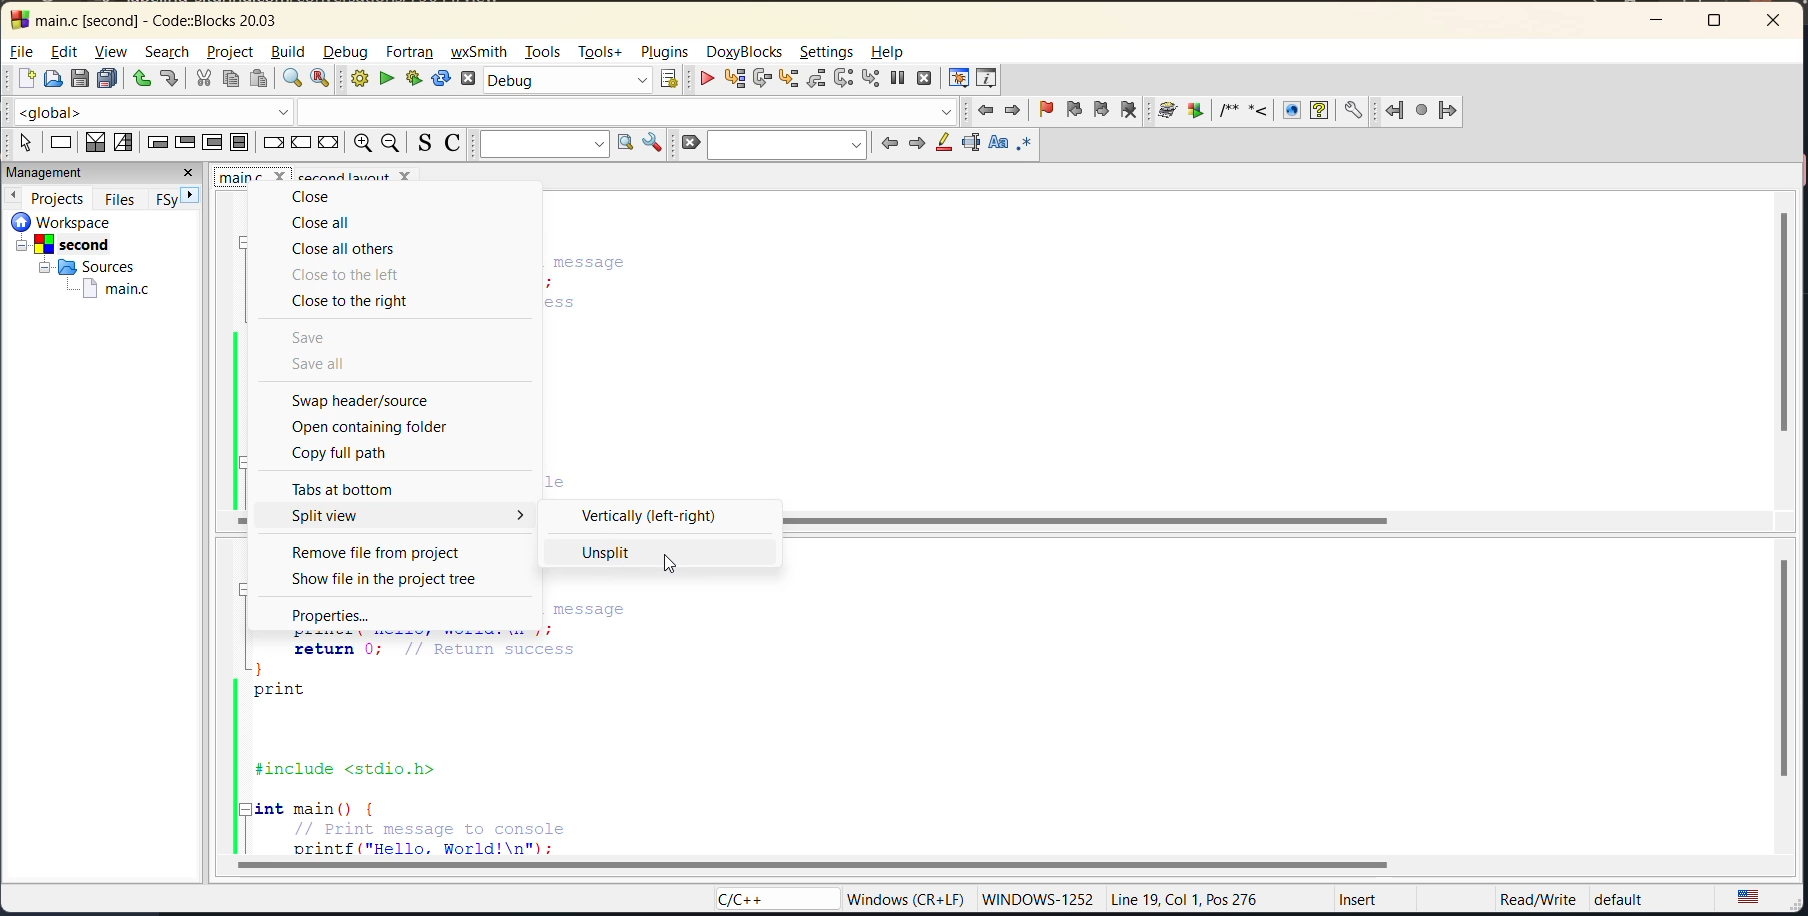 The height and width of the screenshot is (916, 1808). Describe the element at coordinates (813, 81) in the screenshot. I see `step out` at that location.